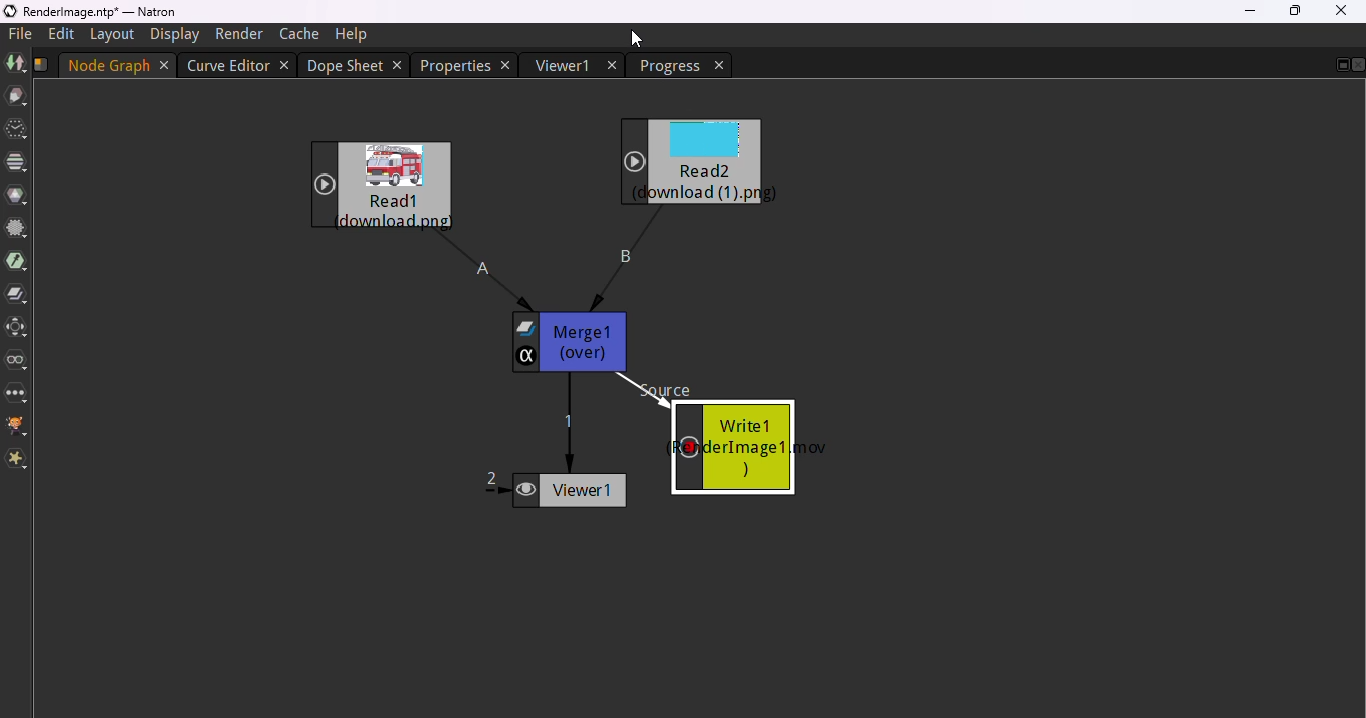 Image resolution: width=1366 pixels, height=718 pixels. What do you see at coordinates (701, 162) in the screenshot?
I see `read2` at bounding box center [701, 162].